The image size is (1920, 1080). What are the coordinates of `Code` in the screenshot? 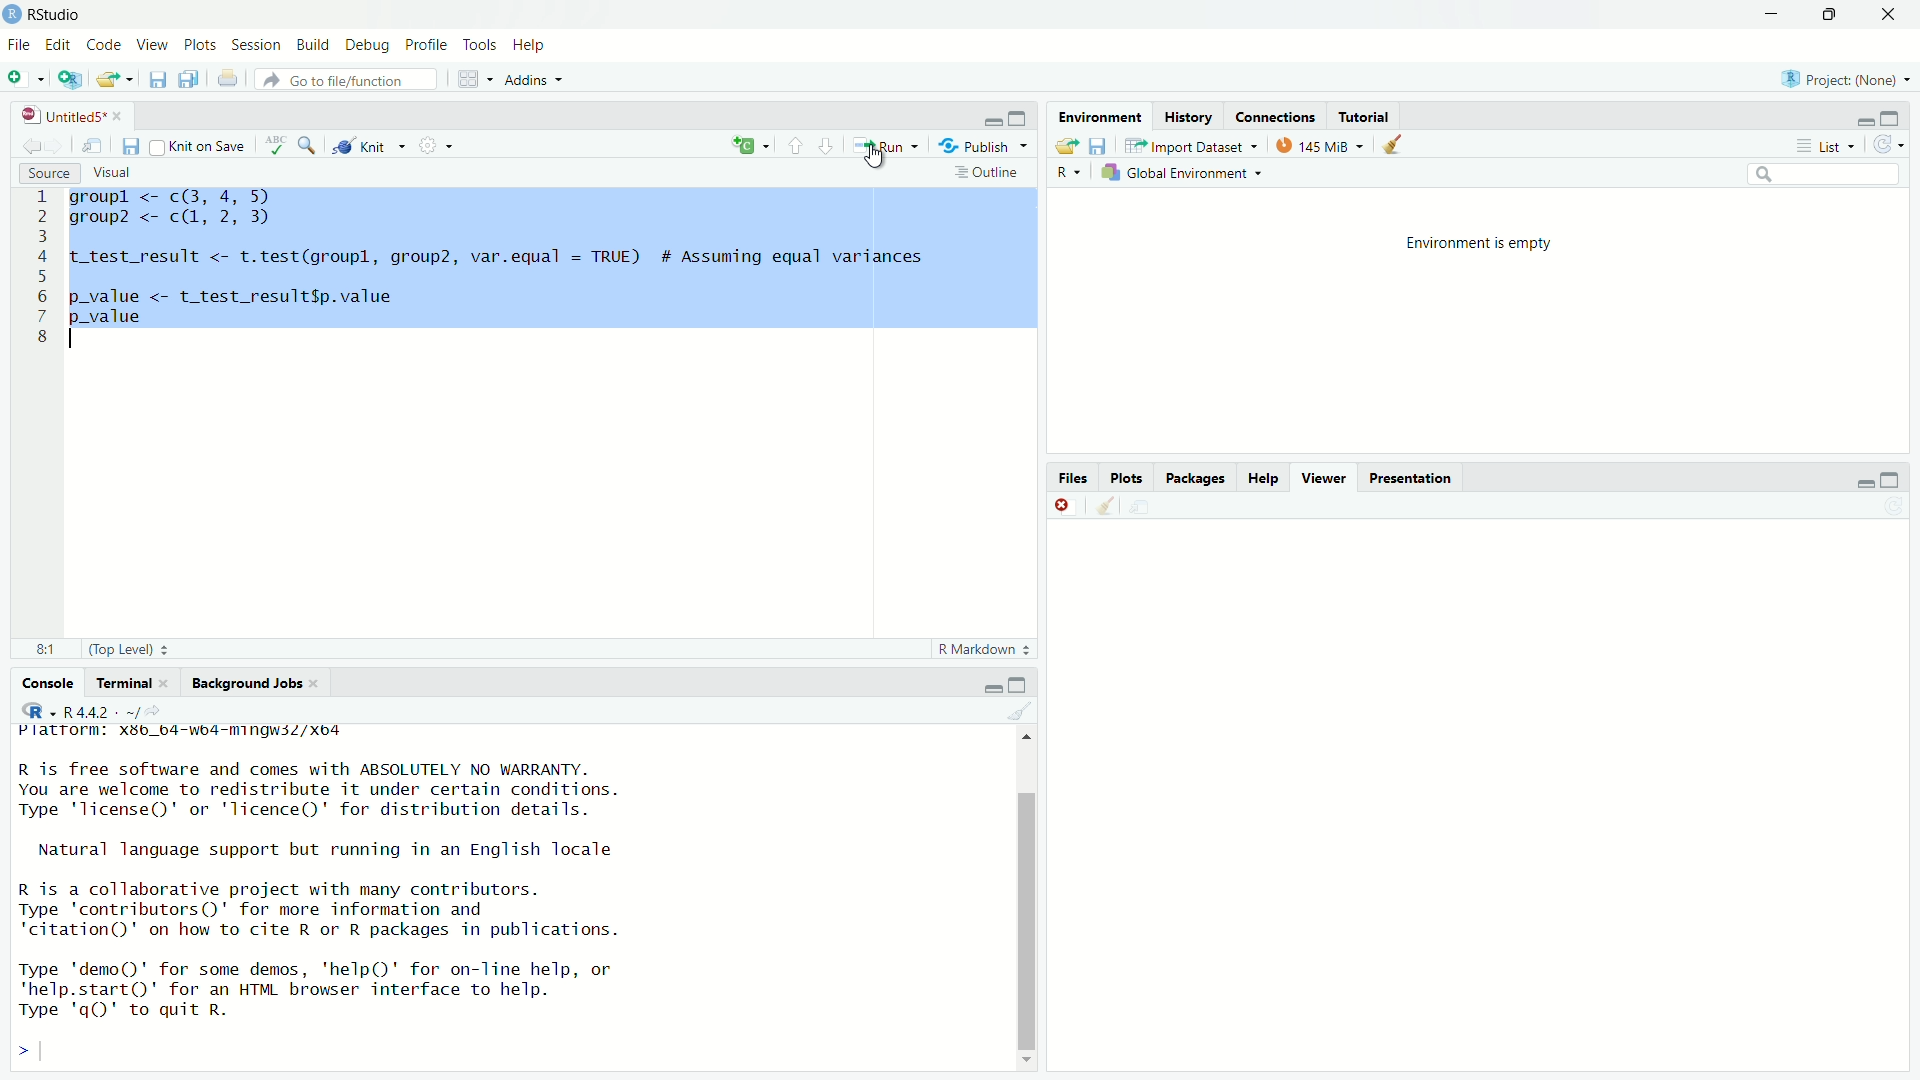 It's located at (104, 42).